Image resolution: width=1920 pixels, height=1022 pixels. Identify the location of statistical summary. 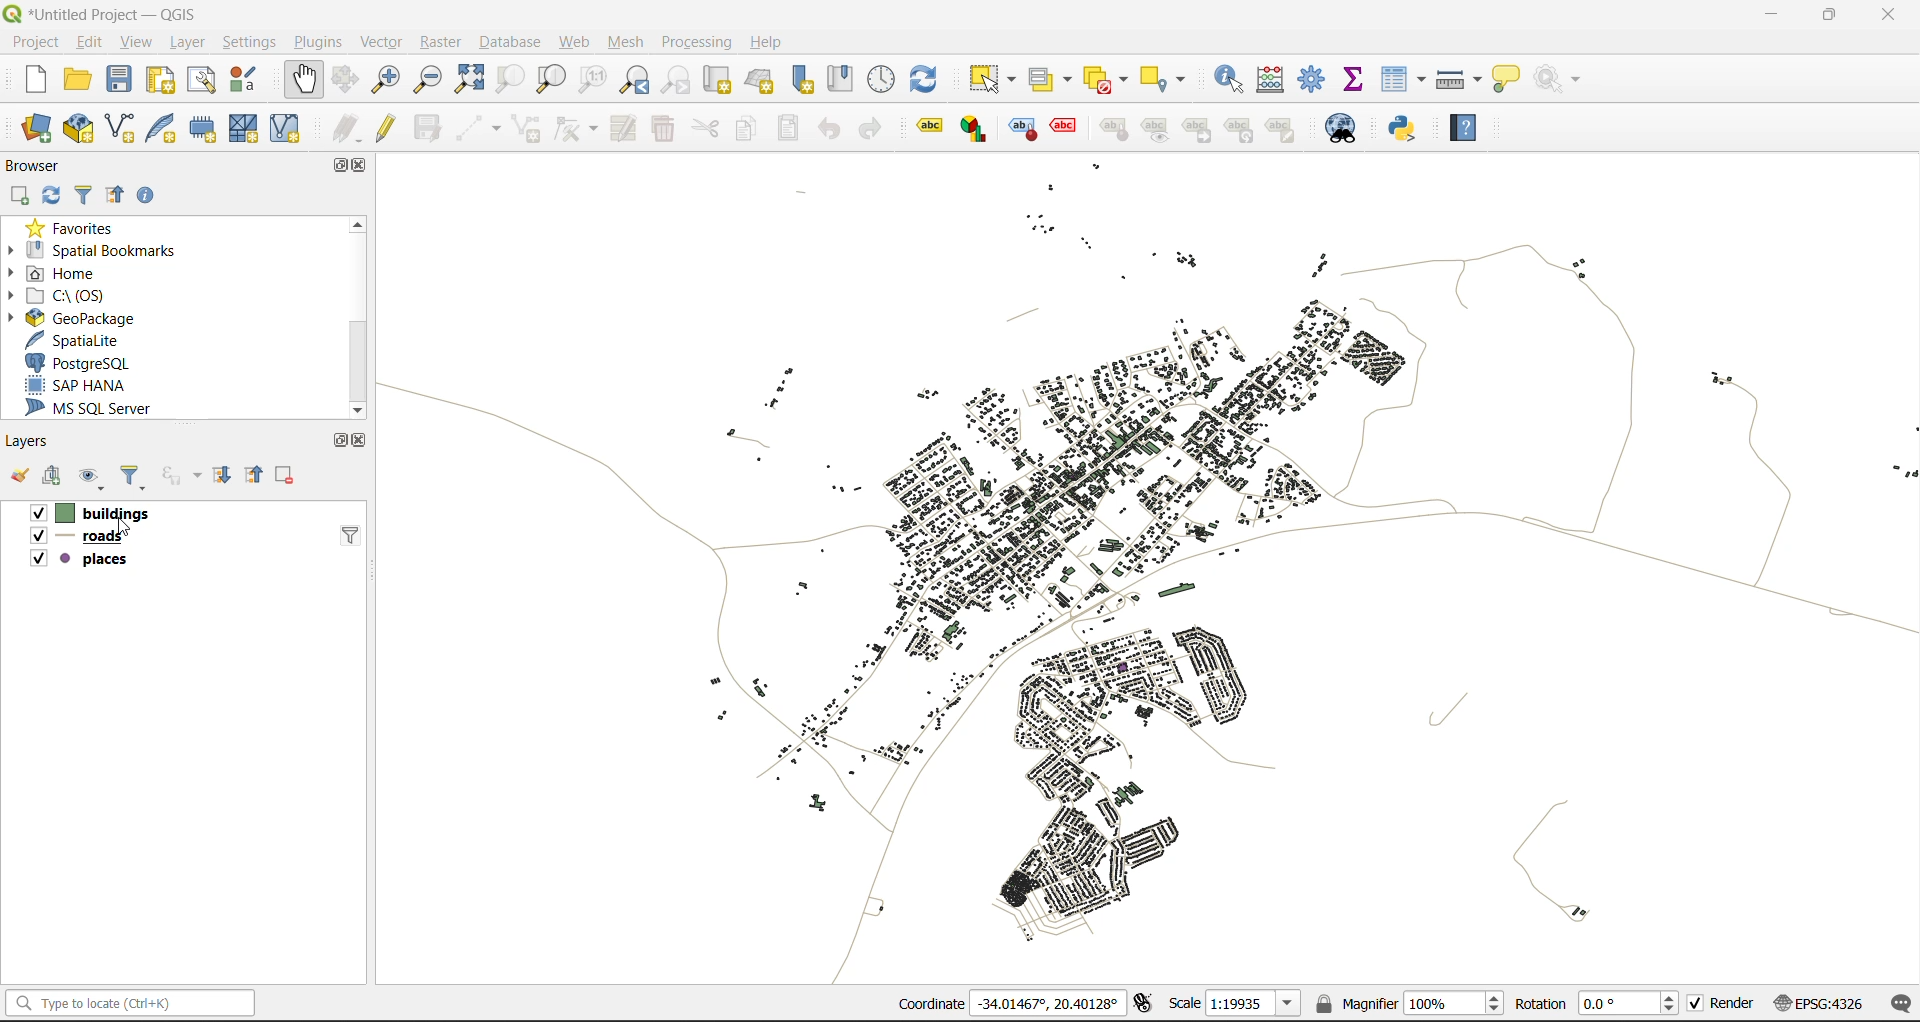
(1356, 79).